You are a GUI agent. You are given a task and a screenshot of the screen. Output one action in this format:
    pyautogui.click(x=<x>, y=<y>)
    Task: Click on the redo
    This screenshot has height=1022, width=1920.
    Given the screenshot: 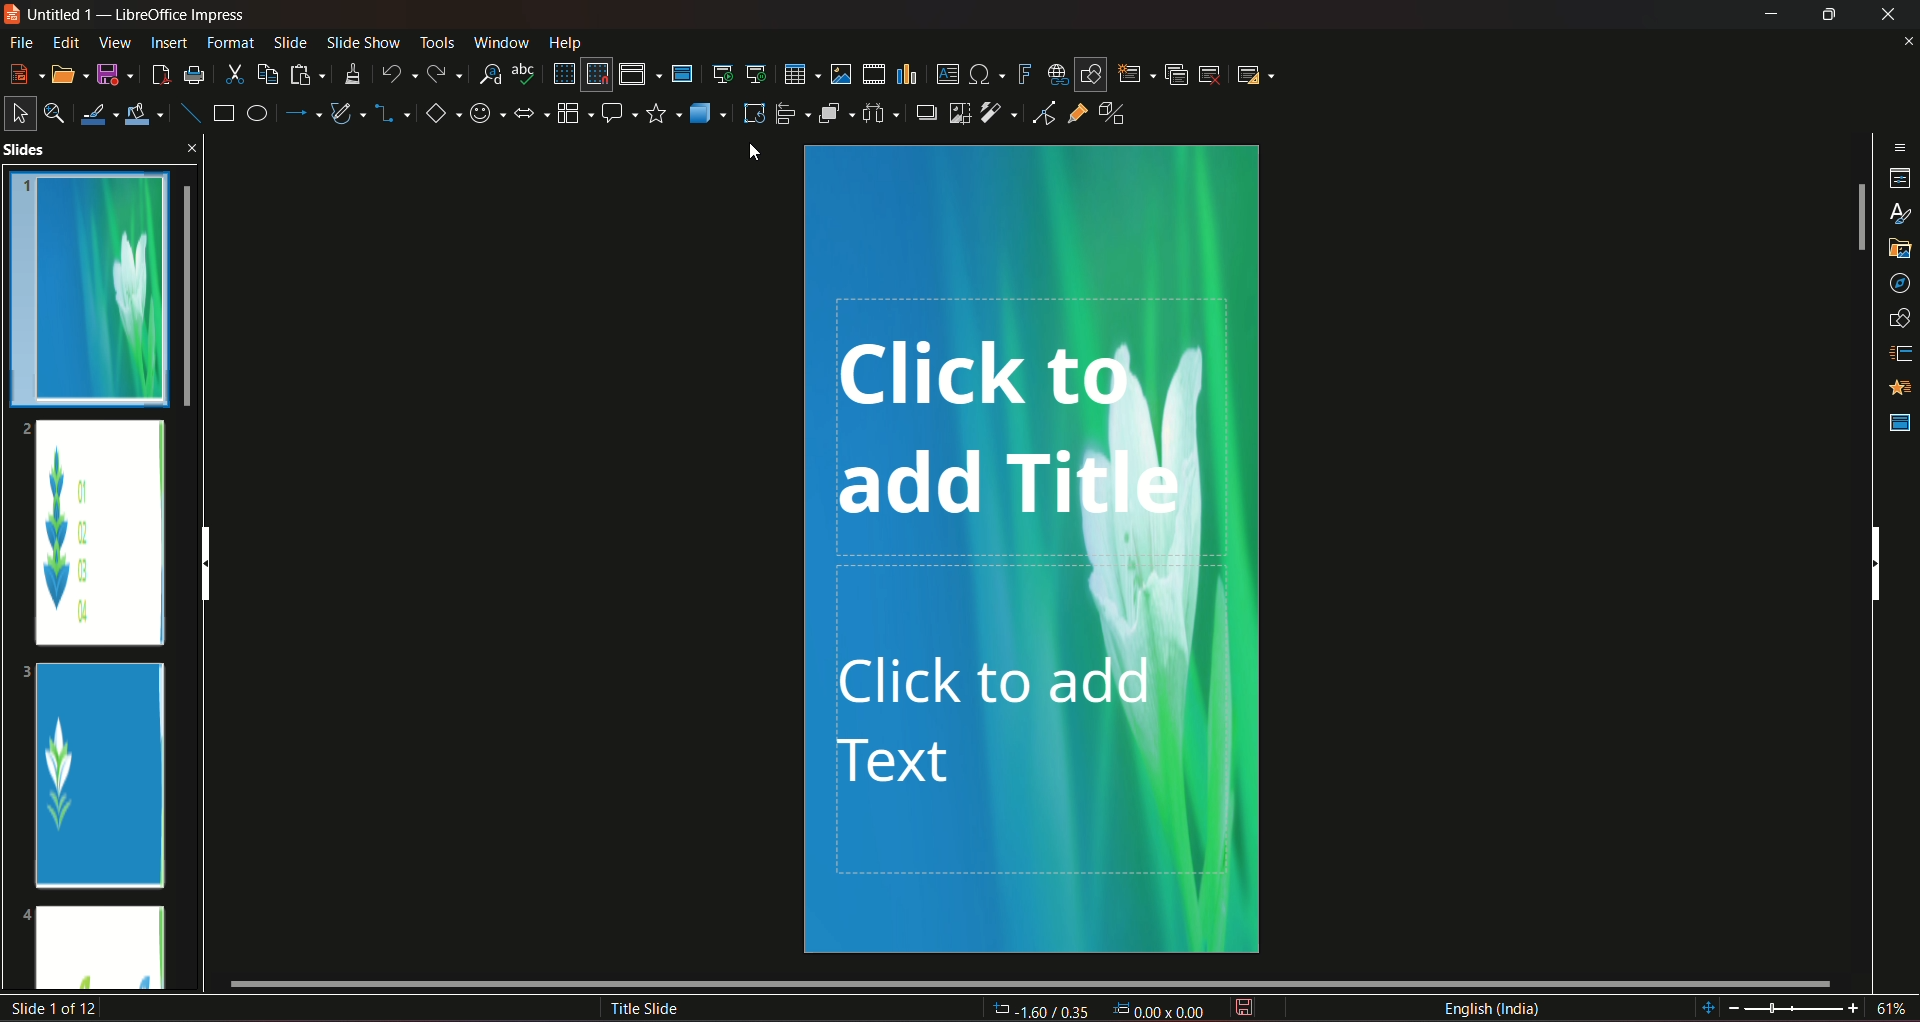 What is the action you would take?
    pyautogui.click(x=447, y=72)
    